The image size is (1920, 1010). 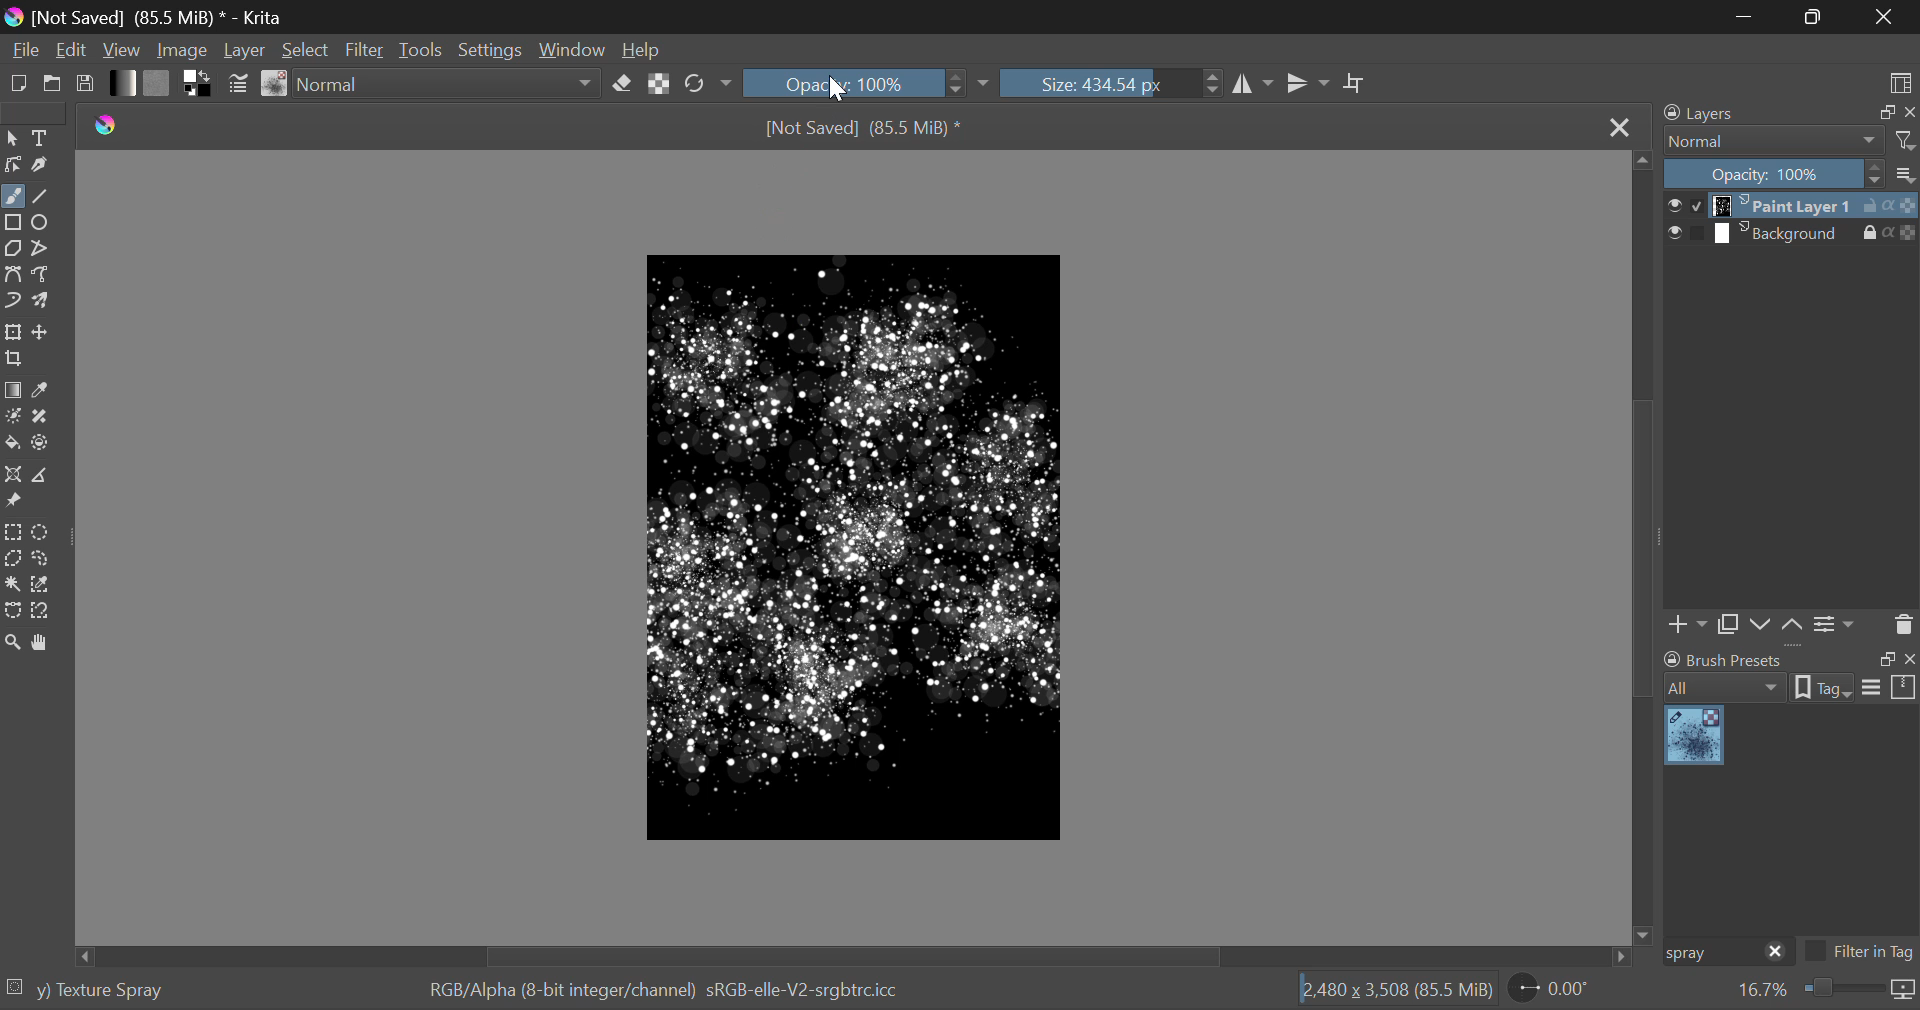 I want to click on Layer Movement down, so click(x=1762, y=626).